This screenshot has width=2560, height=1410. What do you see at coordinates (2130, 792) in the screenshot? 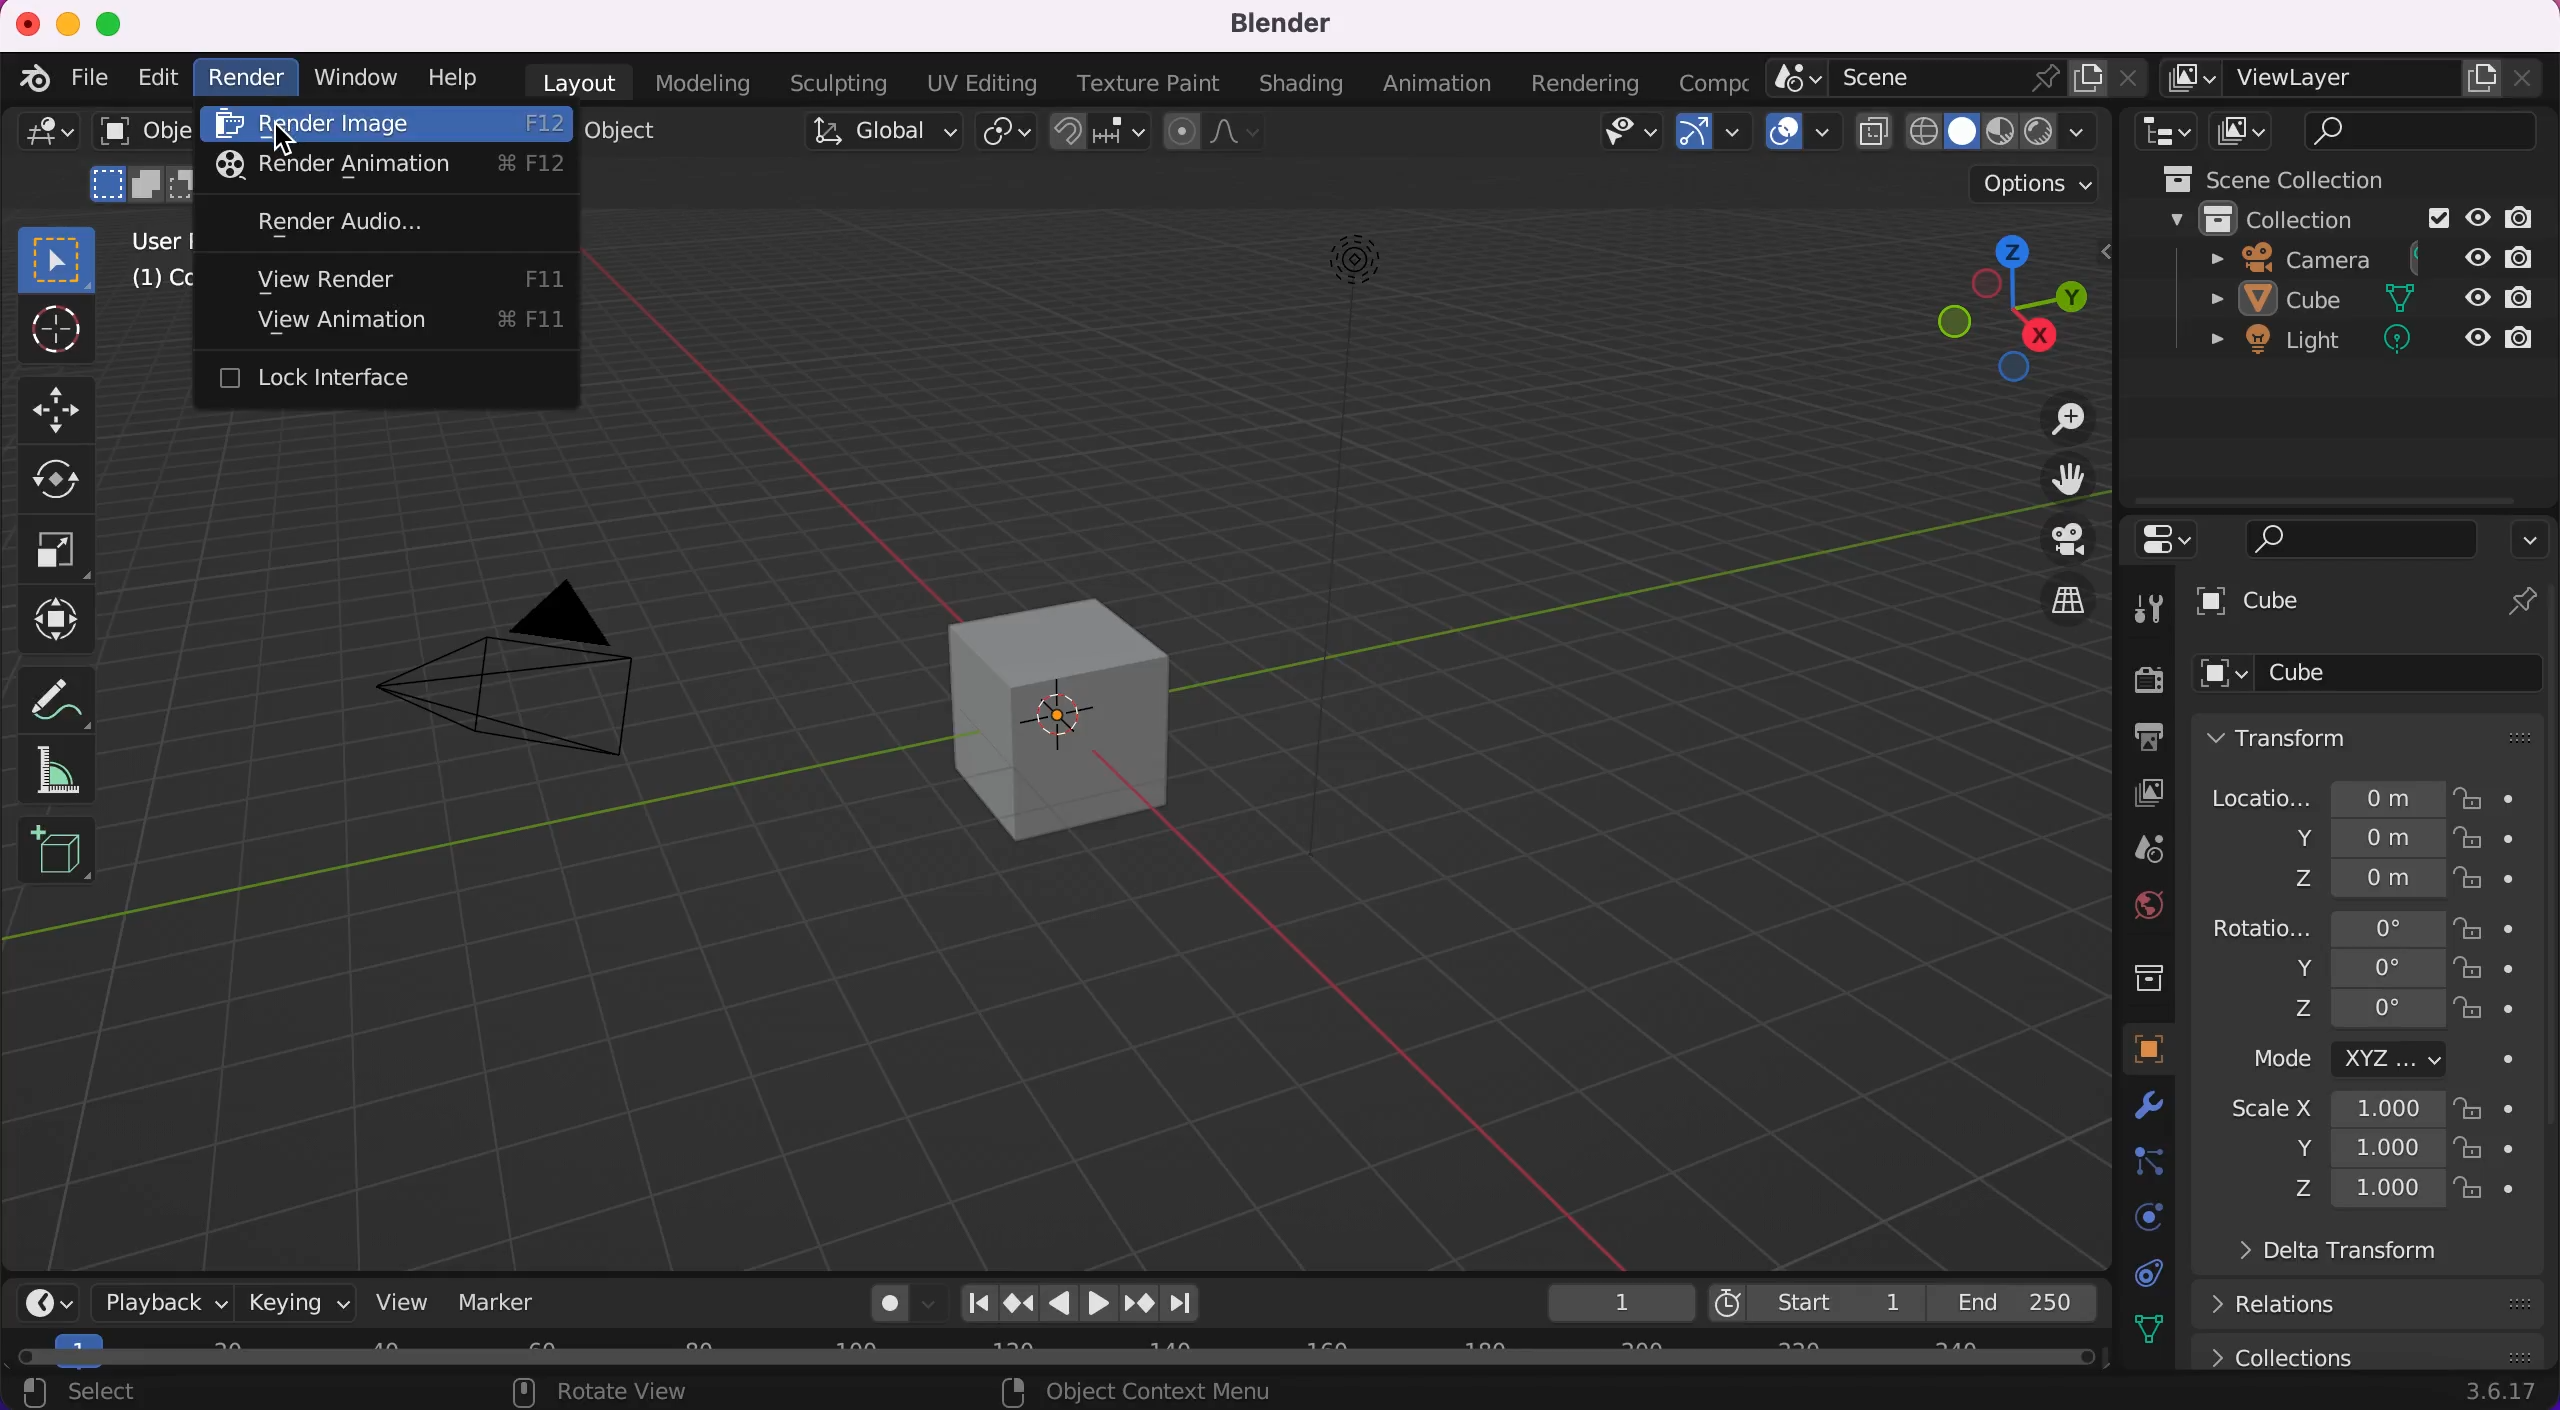
I see `layer` at bounding box center [2130, 792].